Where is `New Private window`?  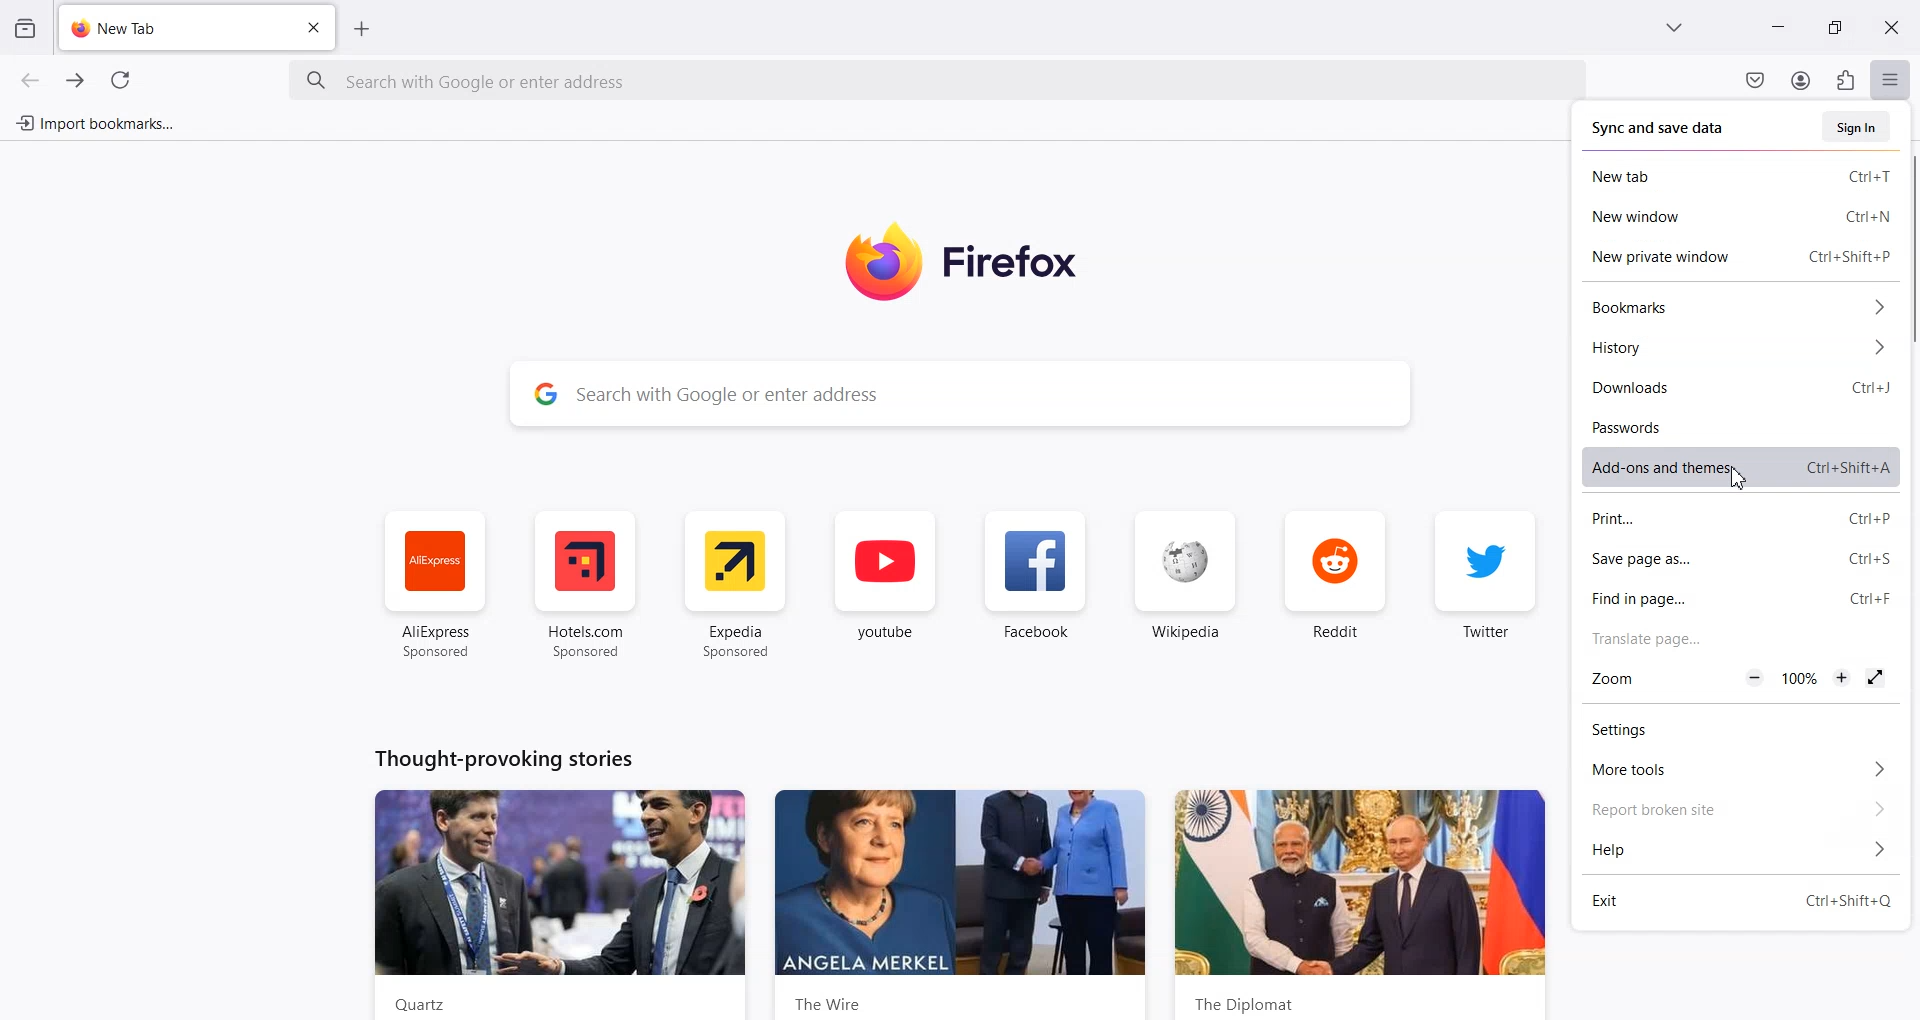
New Private window is located at coordinates (1738, 253).